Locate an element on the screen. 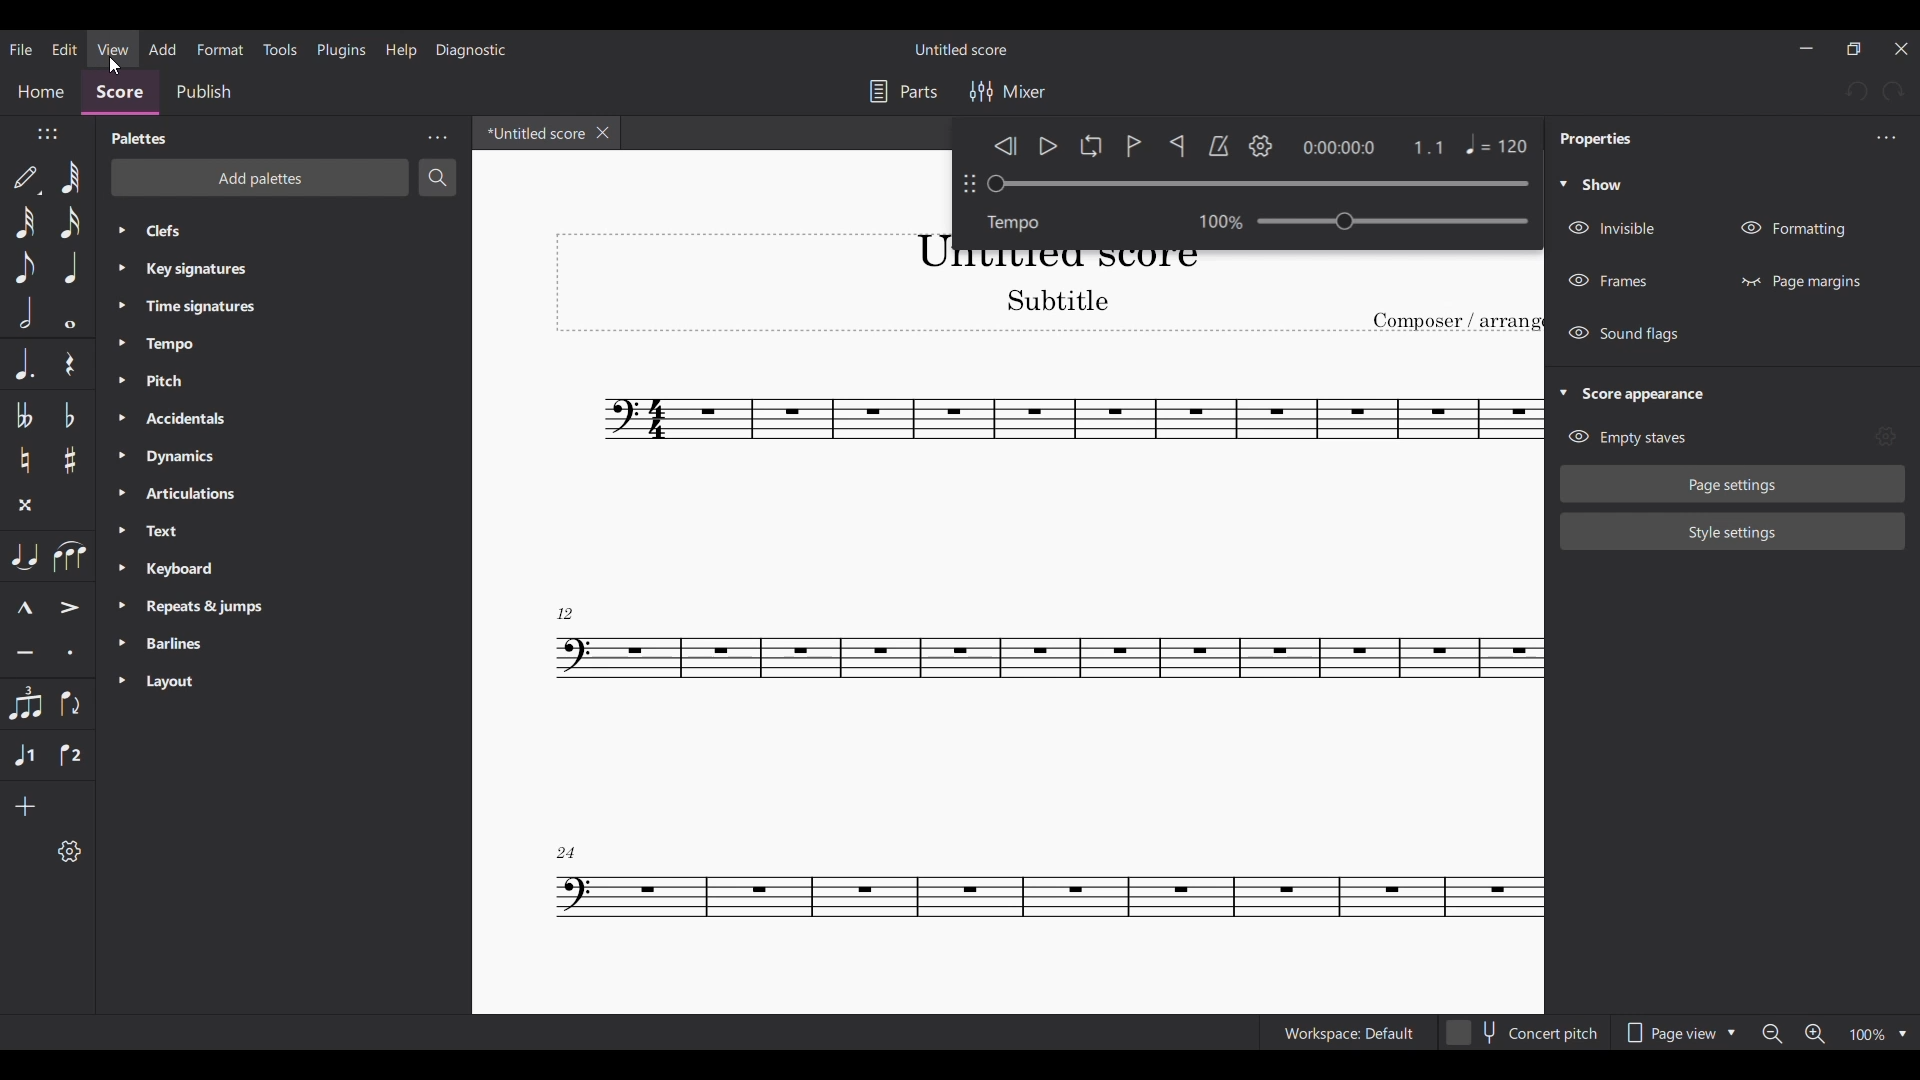 The height and width of the screenshot is (1080, 1920). Zoom in is located at coordinates (1815, 1034).